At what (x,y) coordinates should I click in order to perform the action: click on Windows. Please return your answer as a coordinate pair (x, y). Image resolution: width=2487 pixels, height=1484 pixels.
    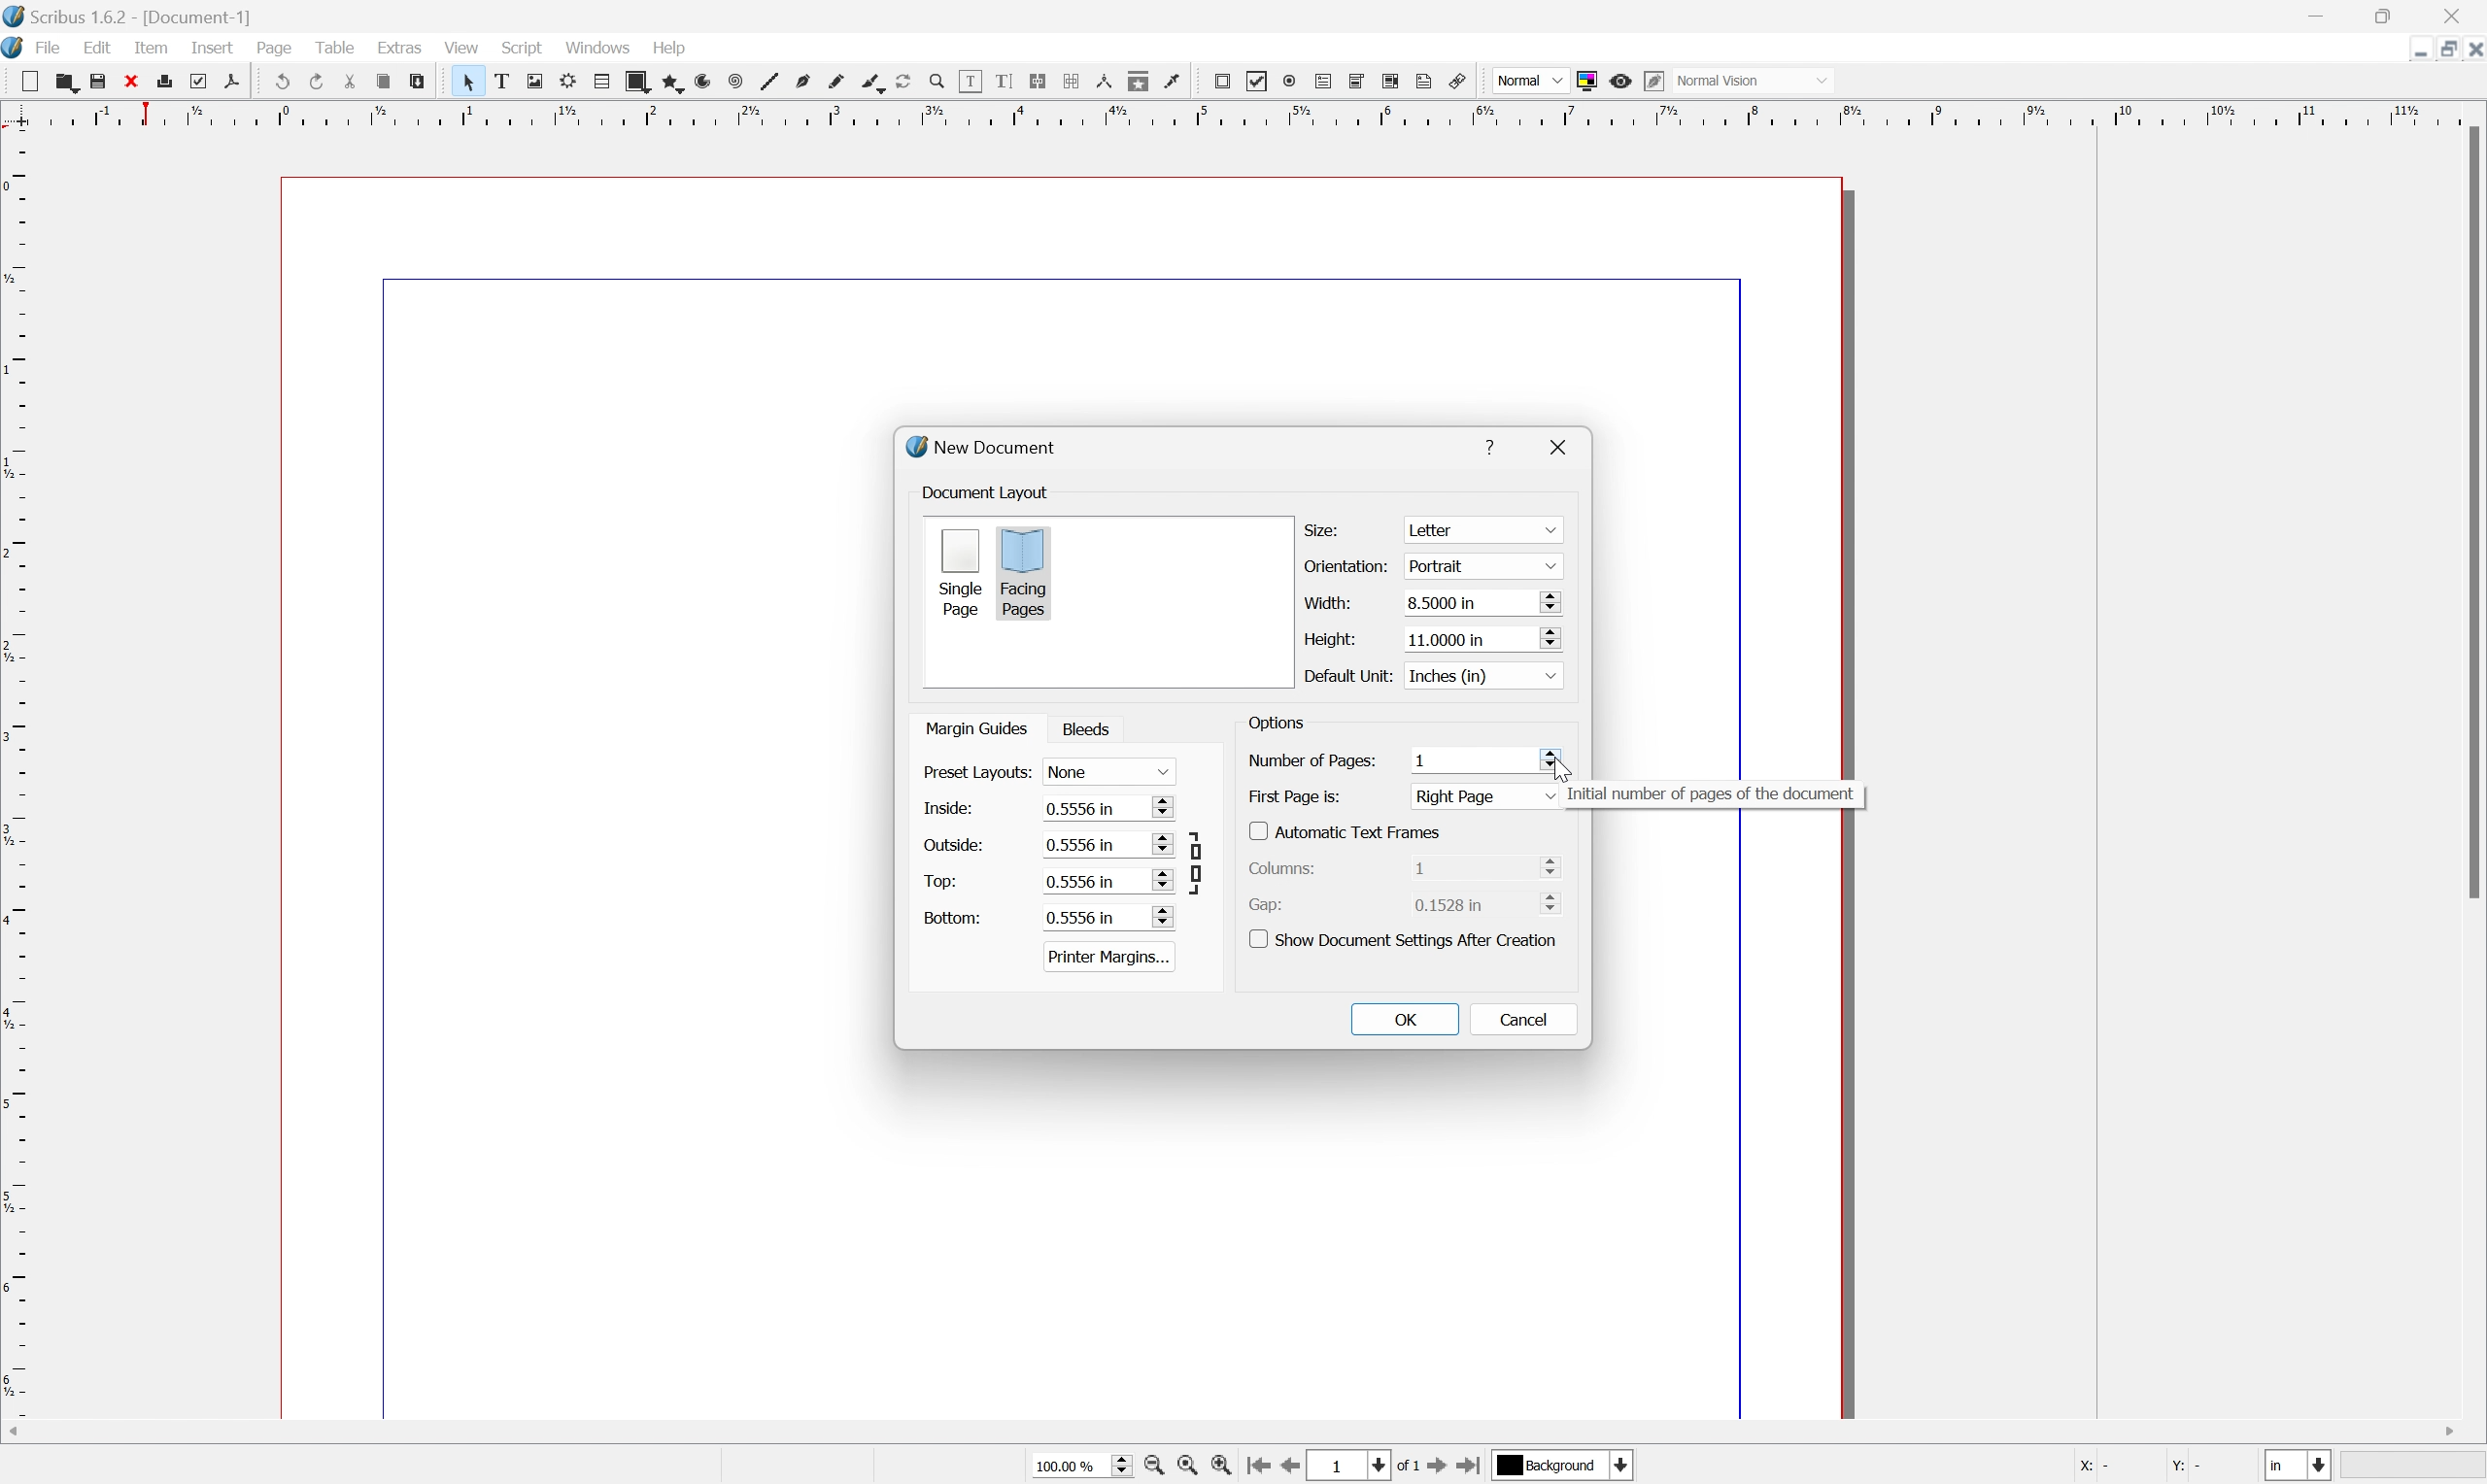
    Looking at the image, I should click on (599, 49).